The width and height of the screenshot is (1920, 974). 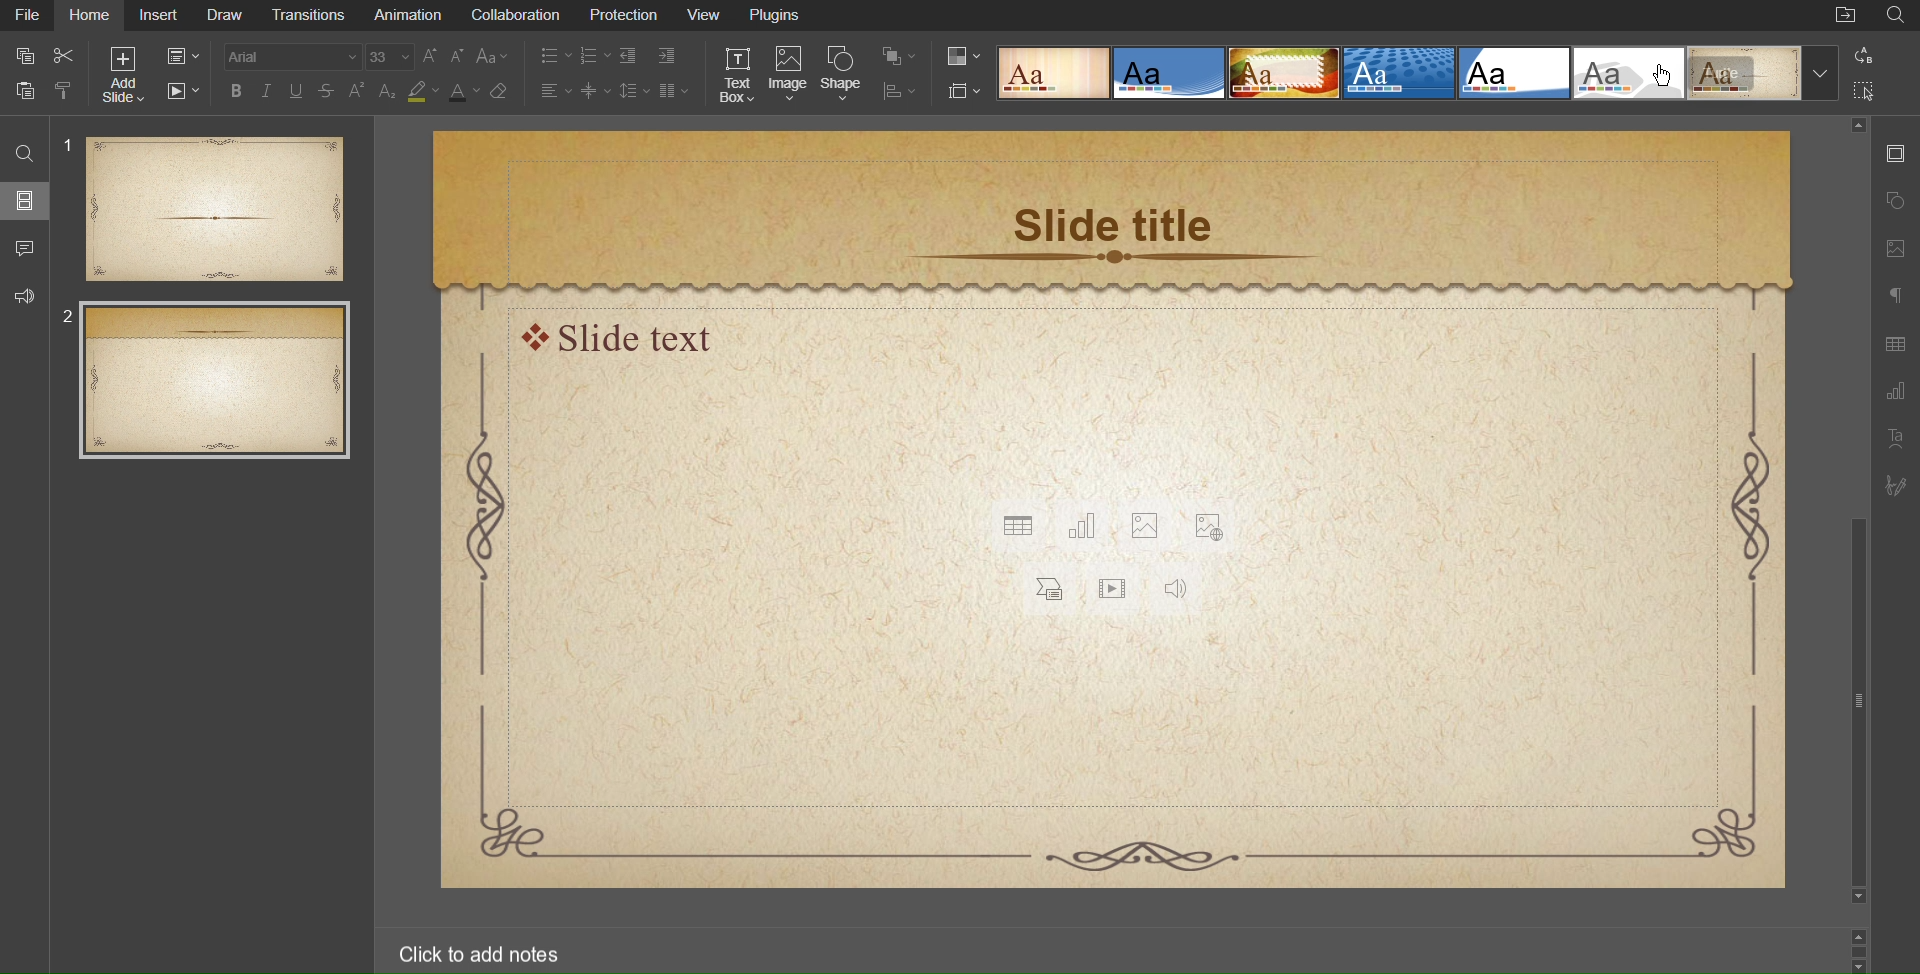 What do you see at coordinates (268, 91) in the screenshot?
I see `Italic` at bounding box center [268, 91].